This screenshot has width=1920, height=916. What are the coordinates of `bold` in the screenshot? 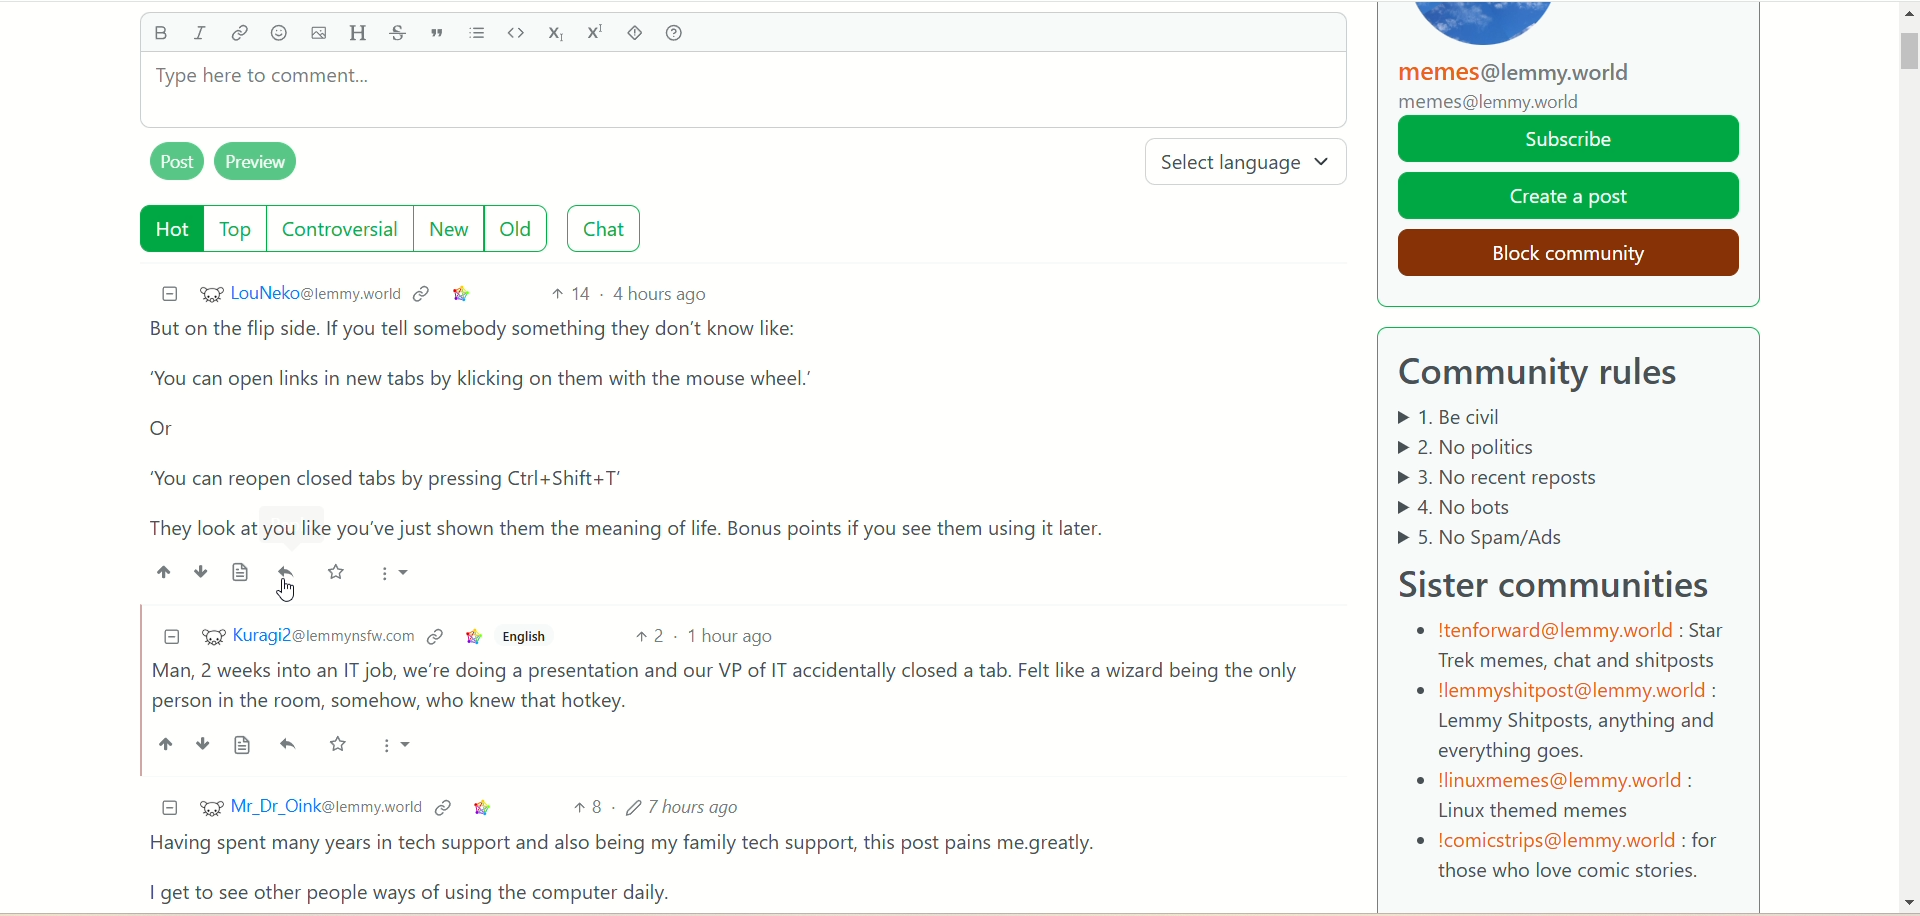 It's located at (159, 36).